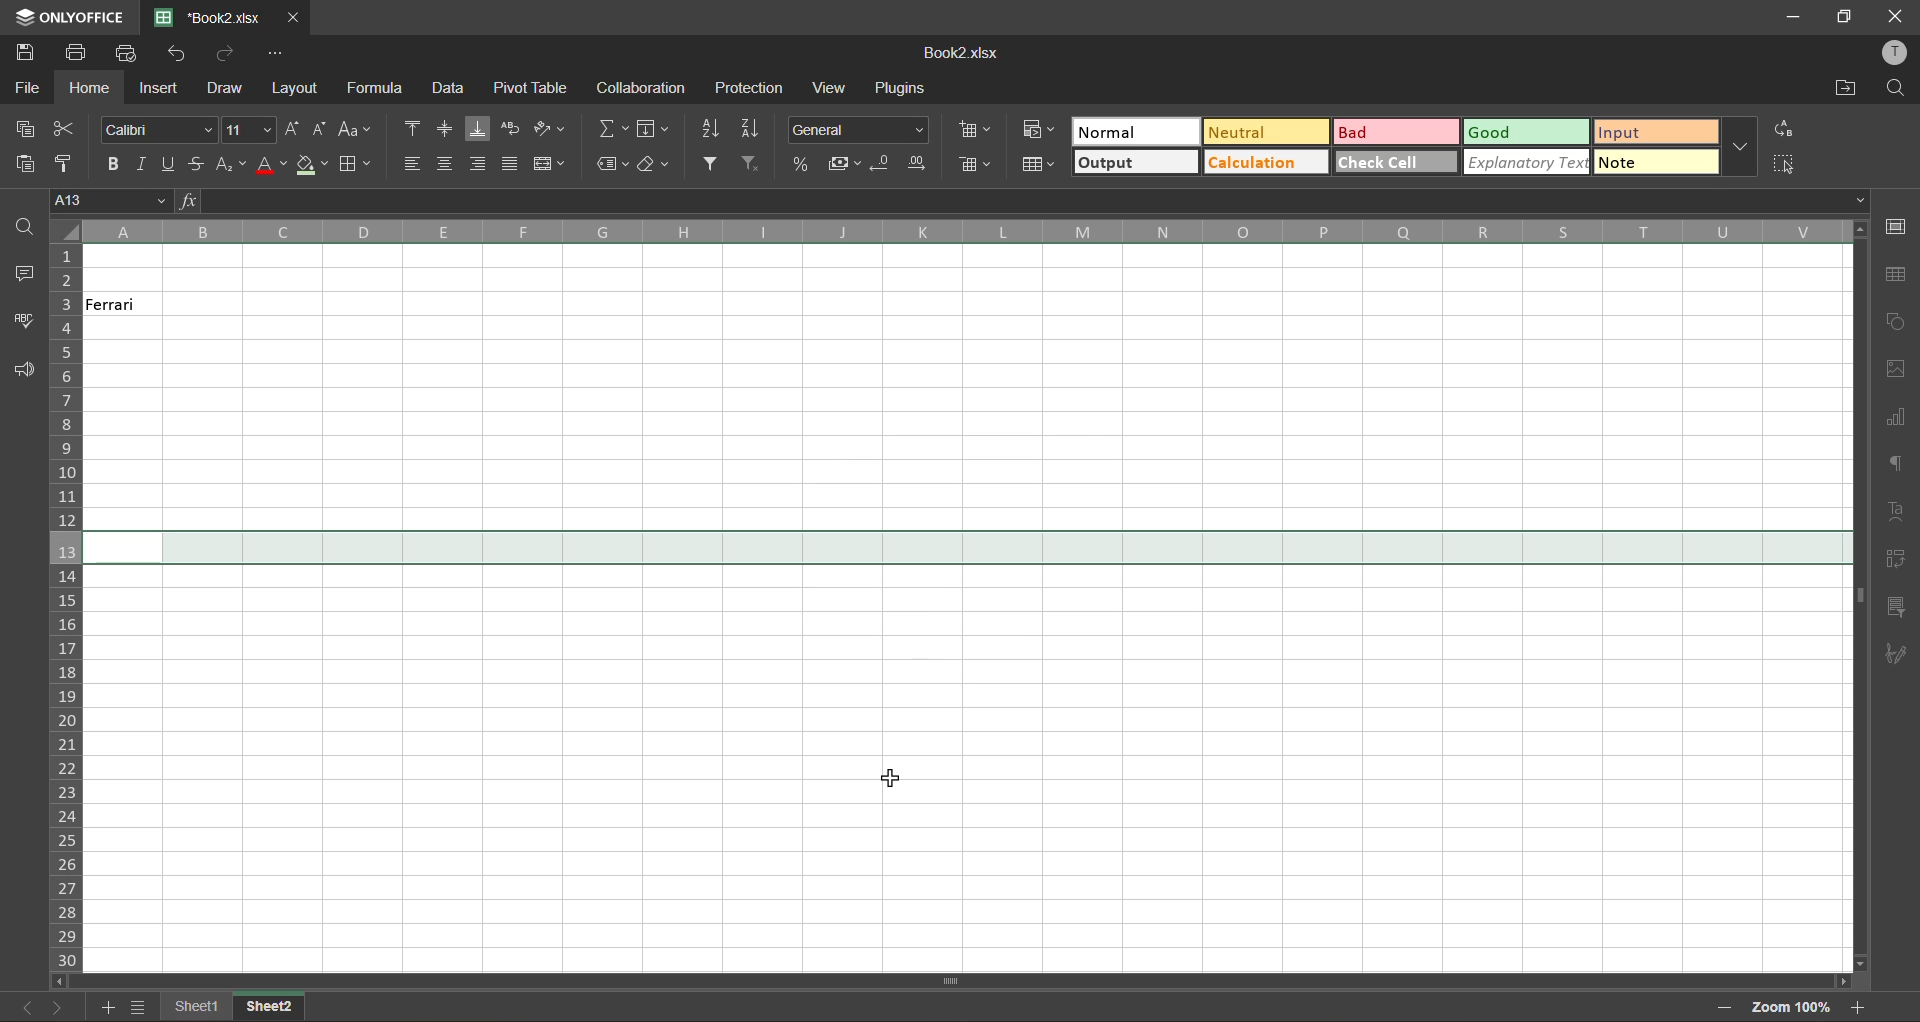 This screenshot has height=1022, width=1920. What do you see at coordinates (193, 163) in the screenshot?
I see `strikethrough` at bounding box center [193, 163].